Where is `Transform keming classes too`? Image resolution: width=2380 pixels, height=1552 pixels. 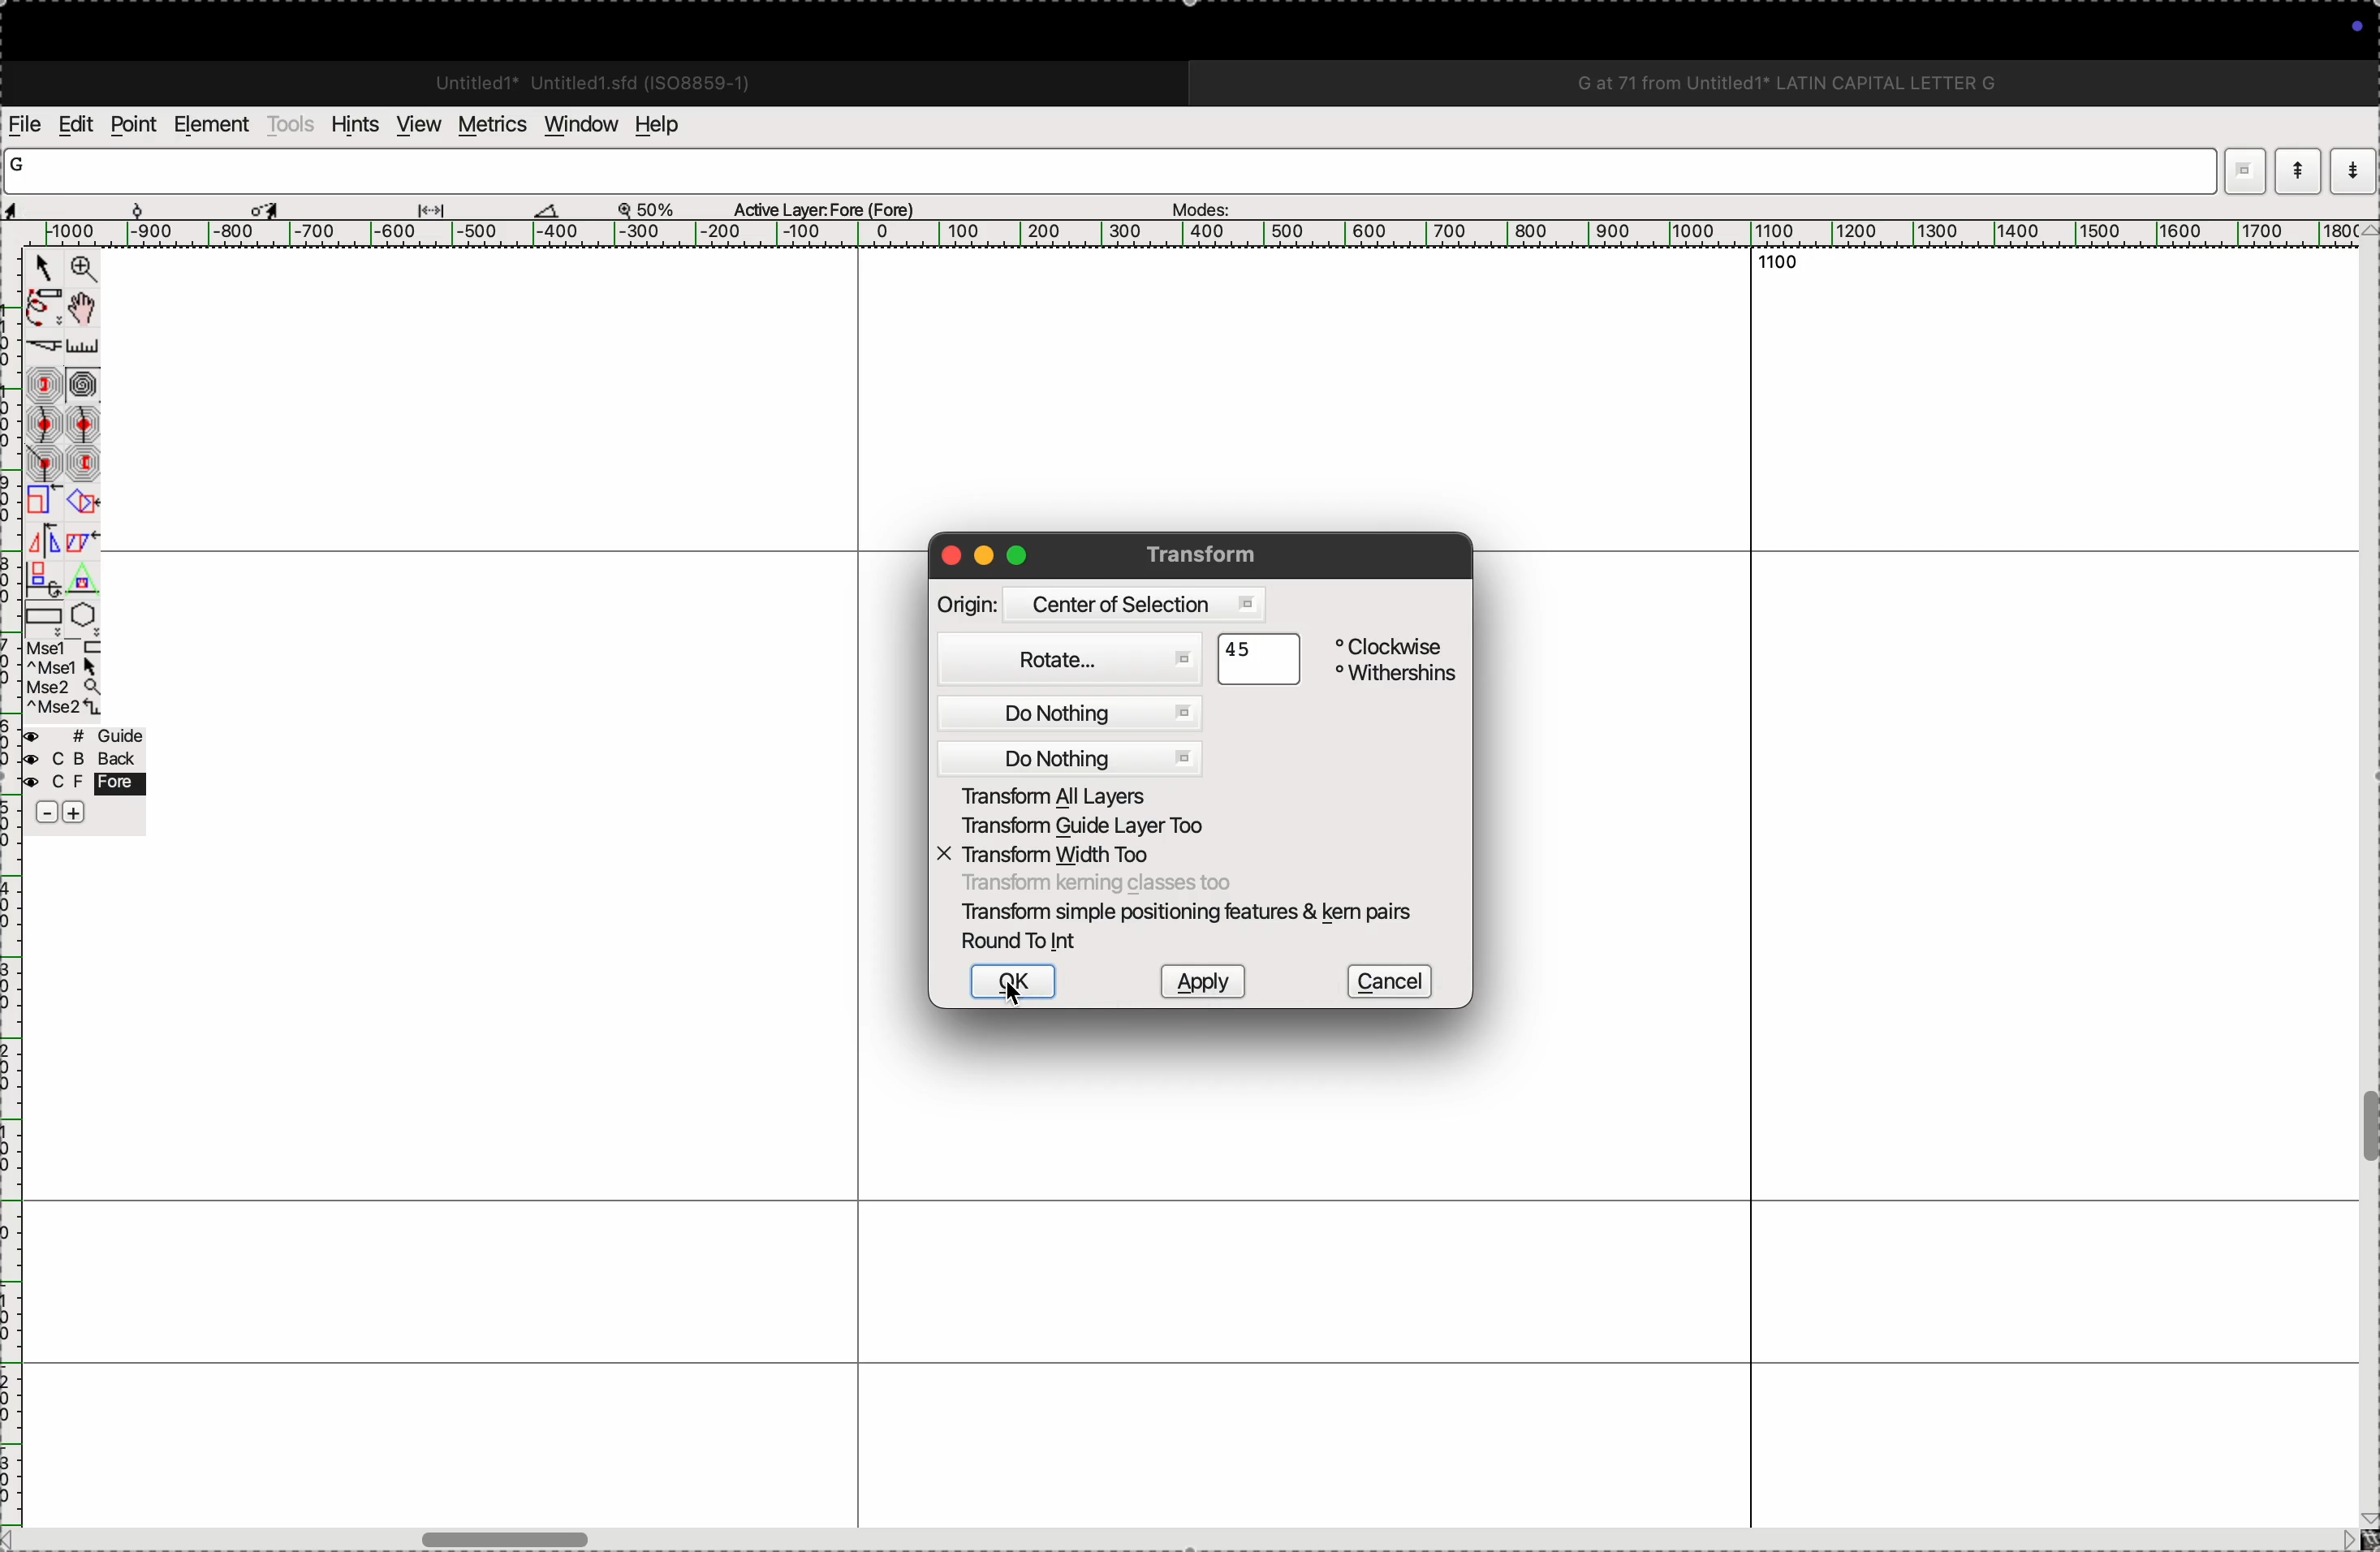
Transform keming classes too is located at coordinates (1132, 881).